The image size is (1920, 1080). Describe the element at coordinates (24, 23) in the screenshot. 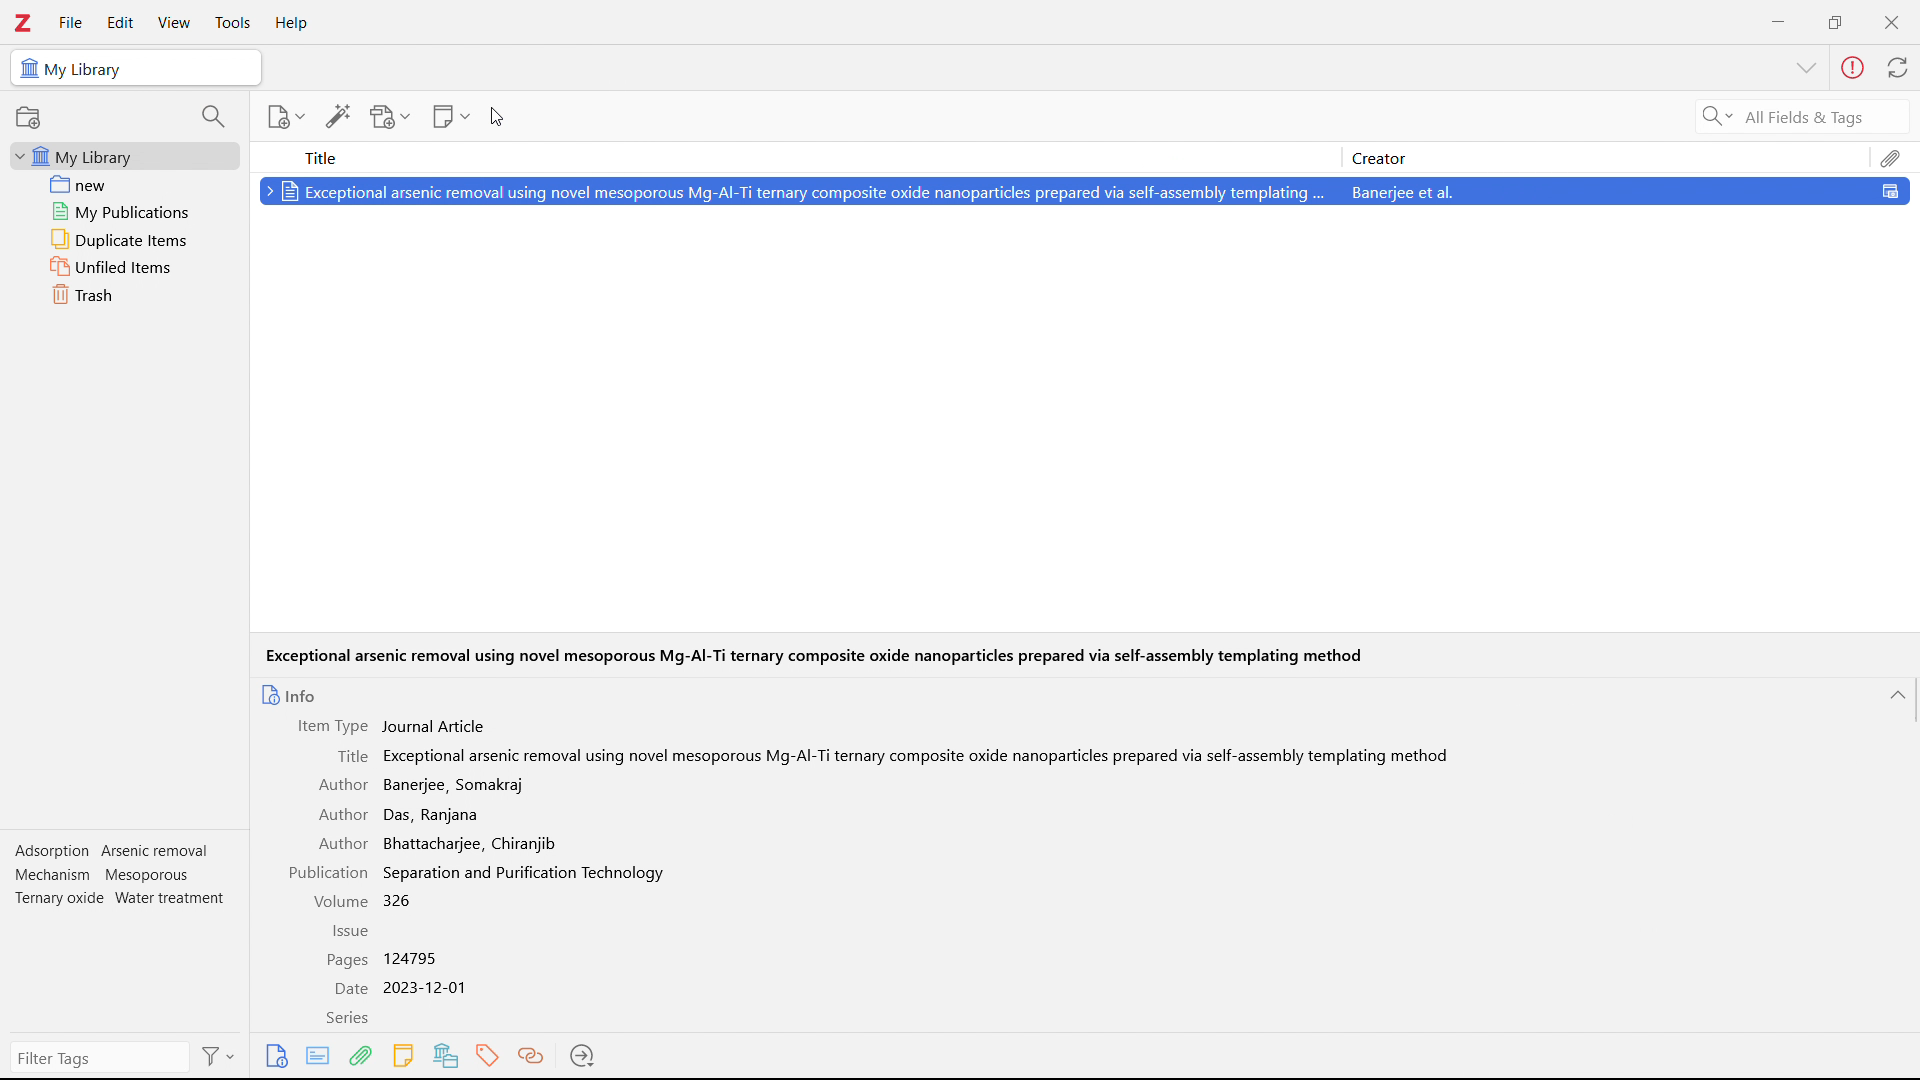

I see `logo` at that location.